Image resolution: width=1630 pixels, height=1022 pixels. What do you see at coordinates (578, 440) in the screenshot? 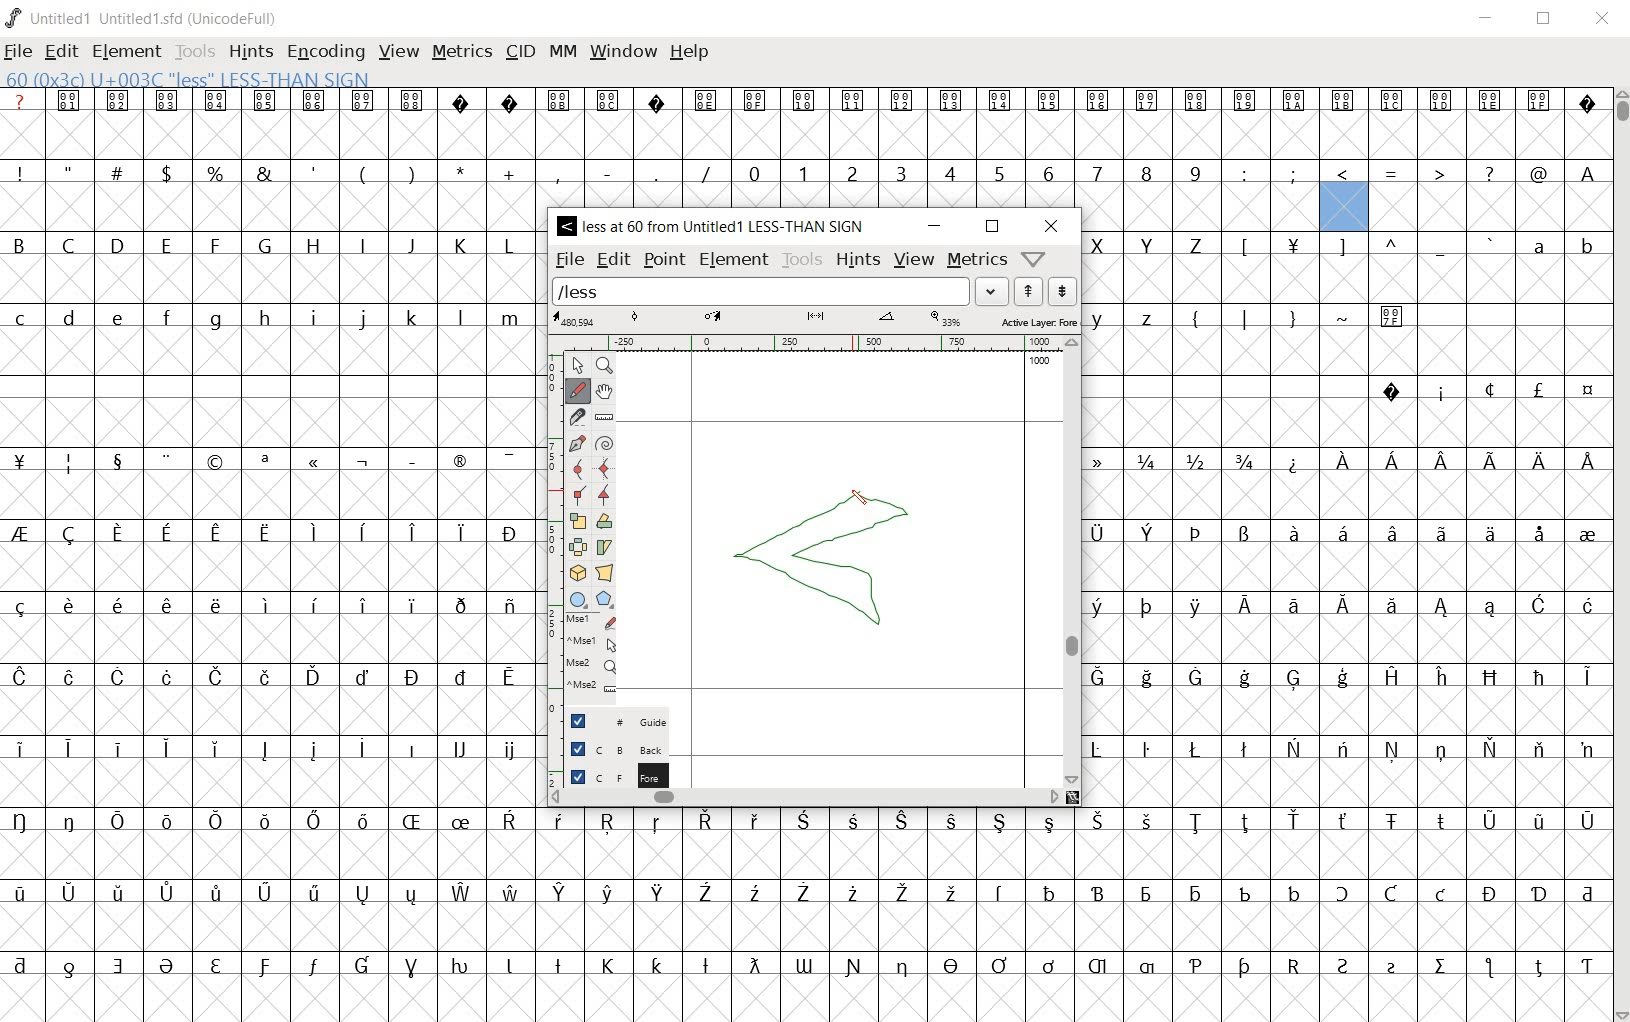
I see `add a point, then drag out its control points` at bounding box center [578, 440].